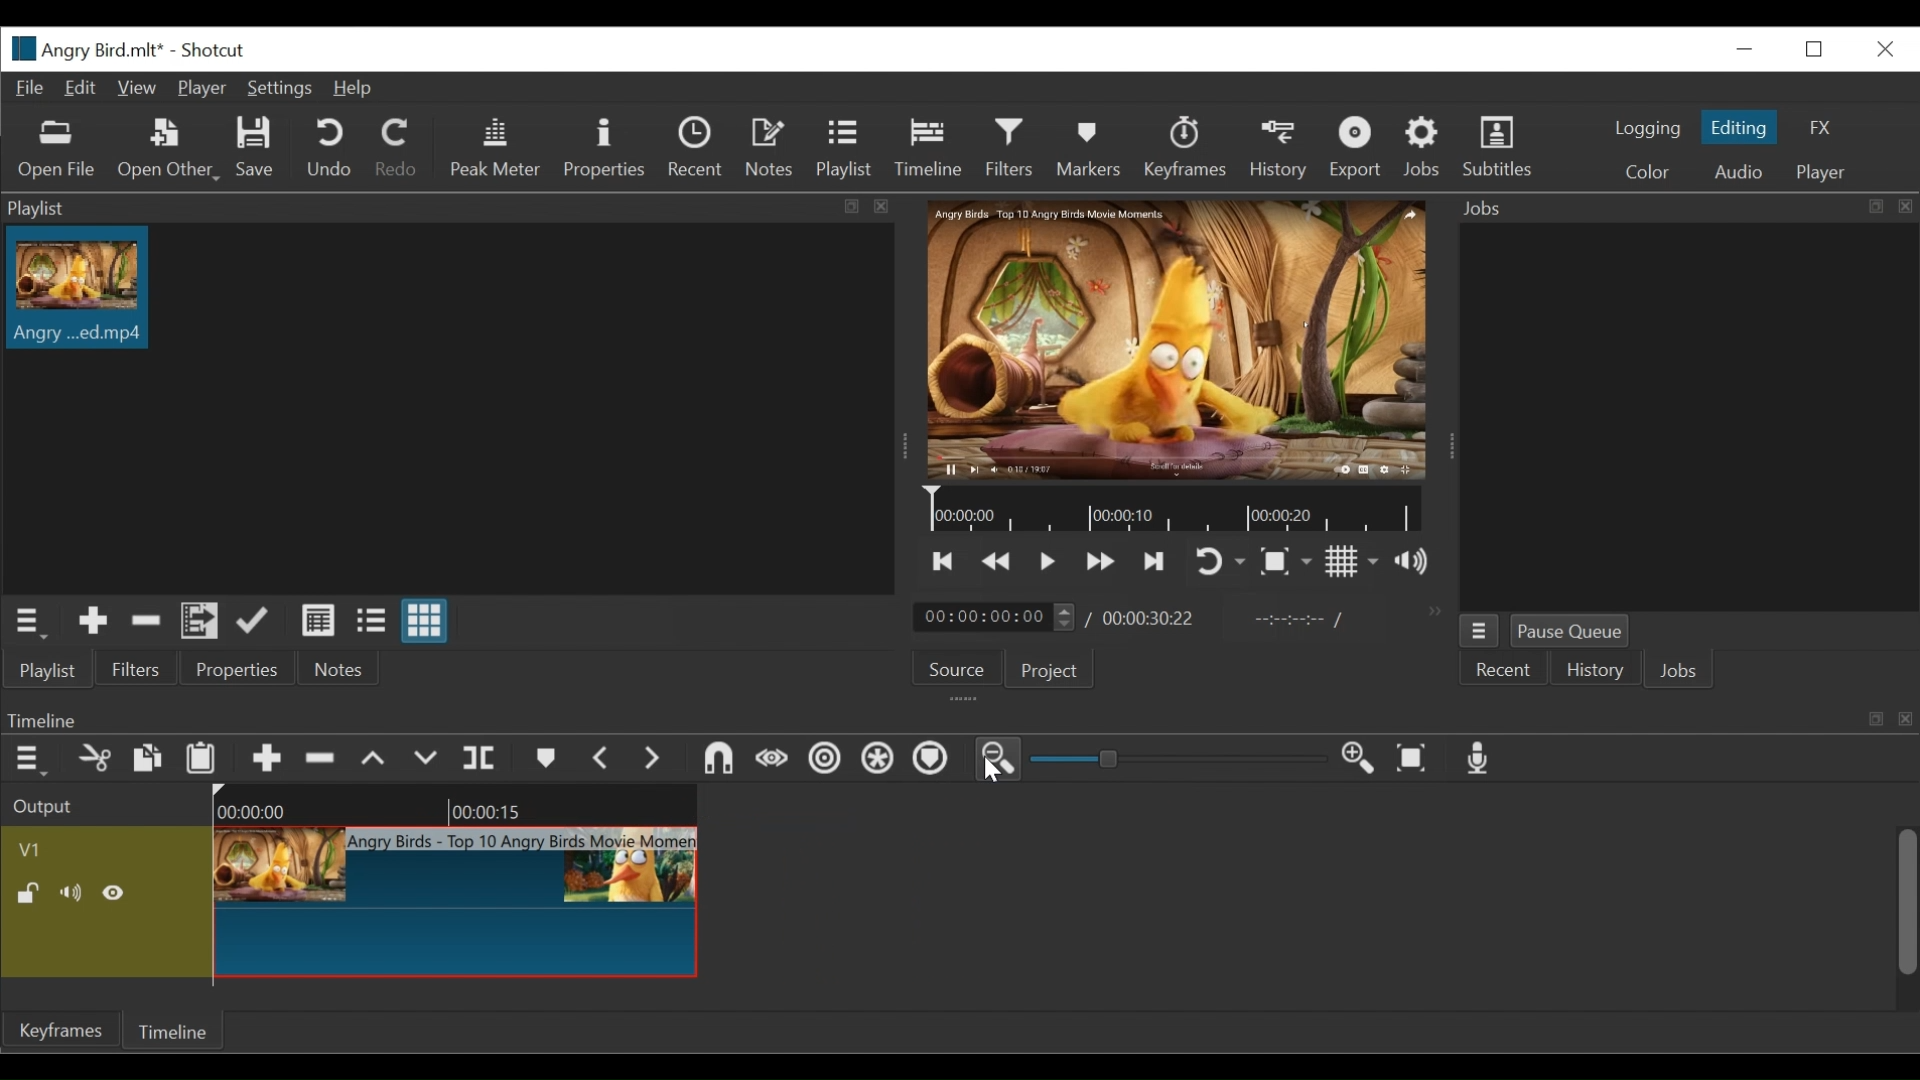  Describe the element at coordinates (1816, 51) in the screenshot. I see `Restore` at that location.